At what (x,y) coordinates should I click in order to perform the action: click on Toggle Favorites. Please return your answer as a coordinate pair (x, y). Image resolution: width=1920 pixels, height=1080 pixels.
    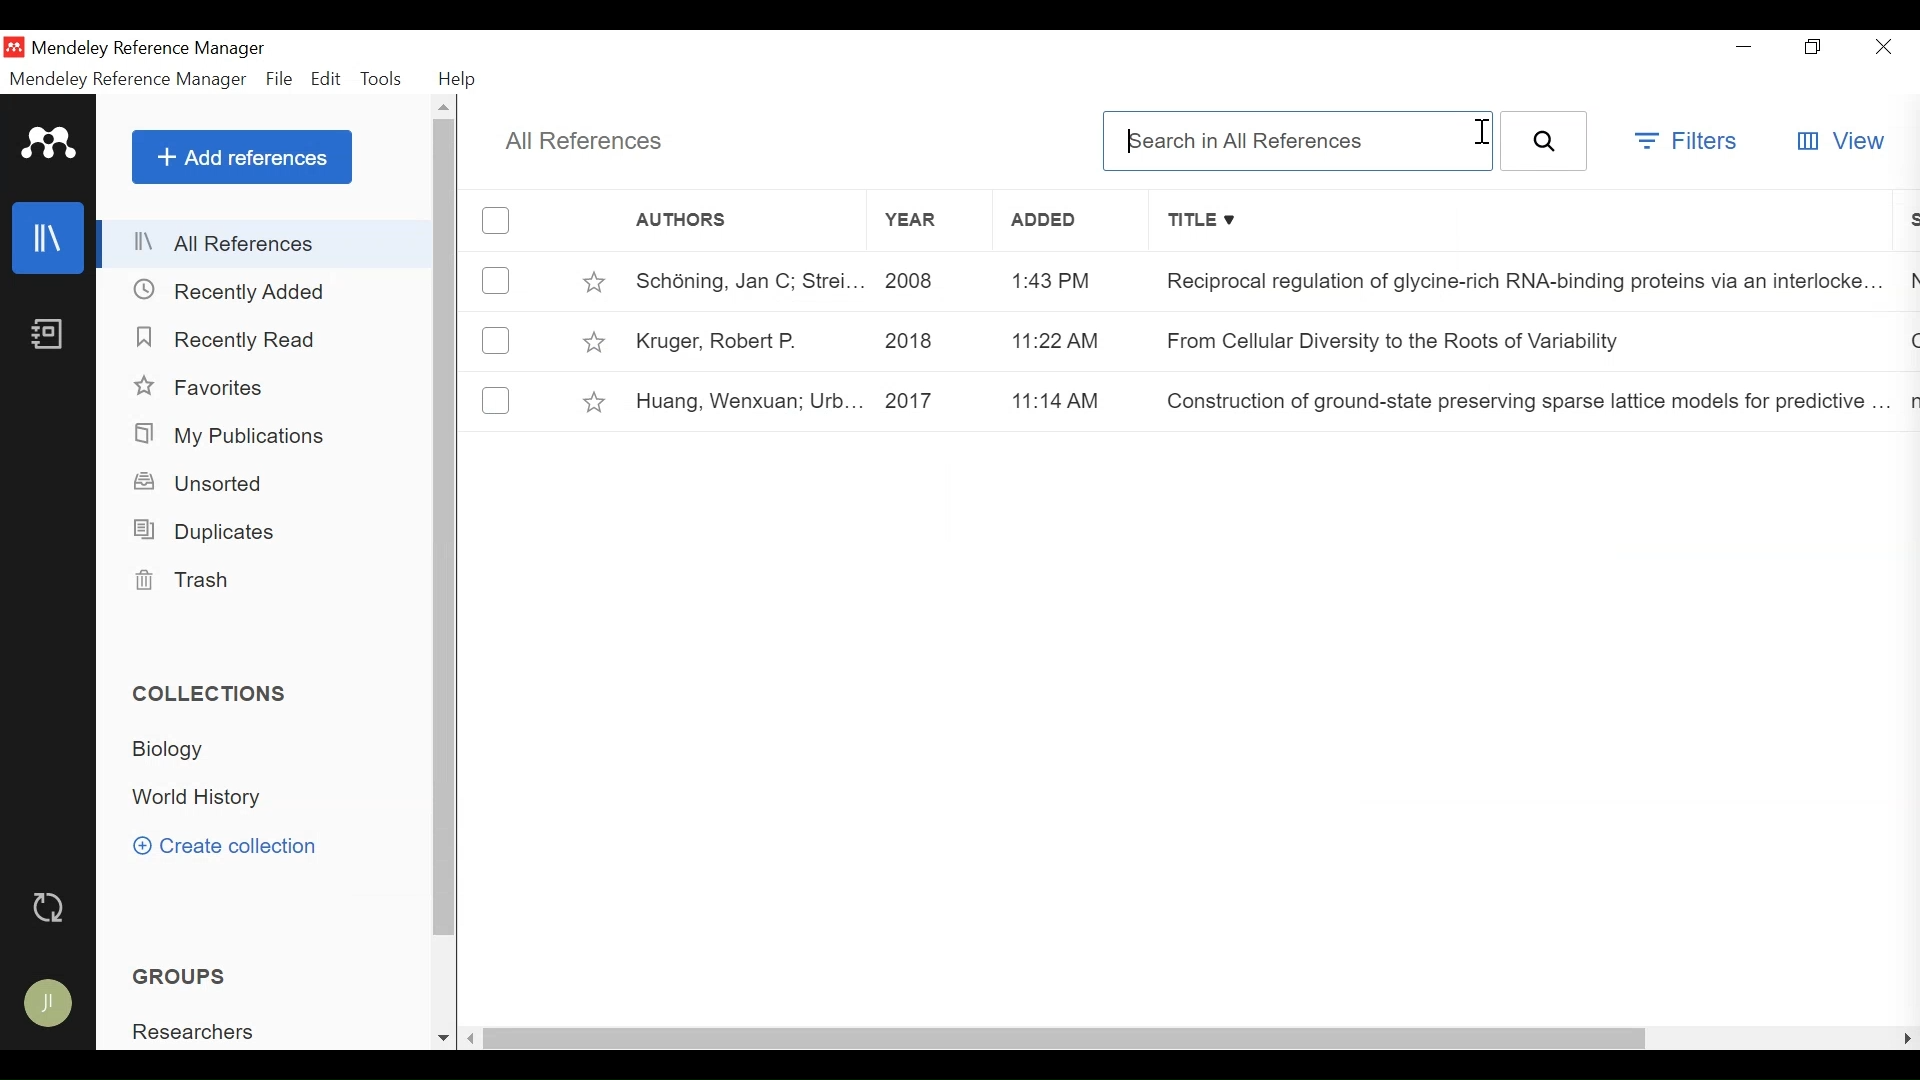
    Looking at the image, I should click on (596, 402).